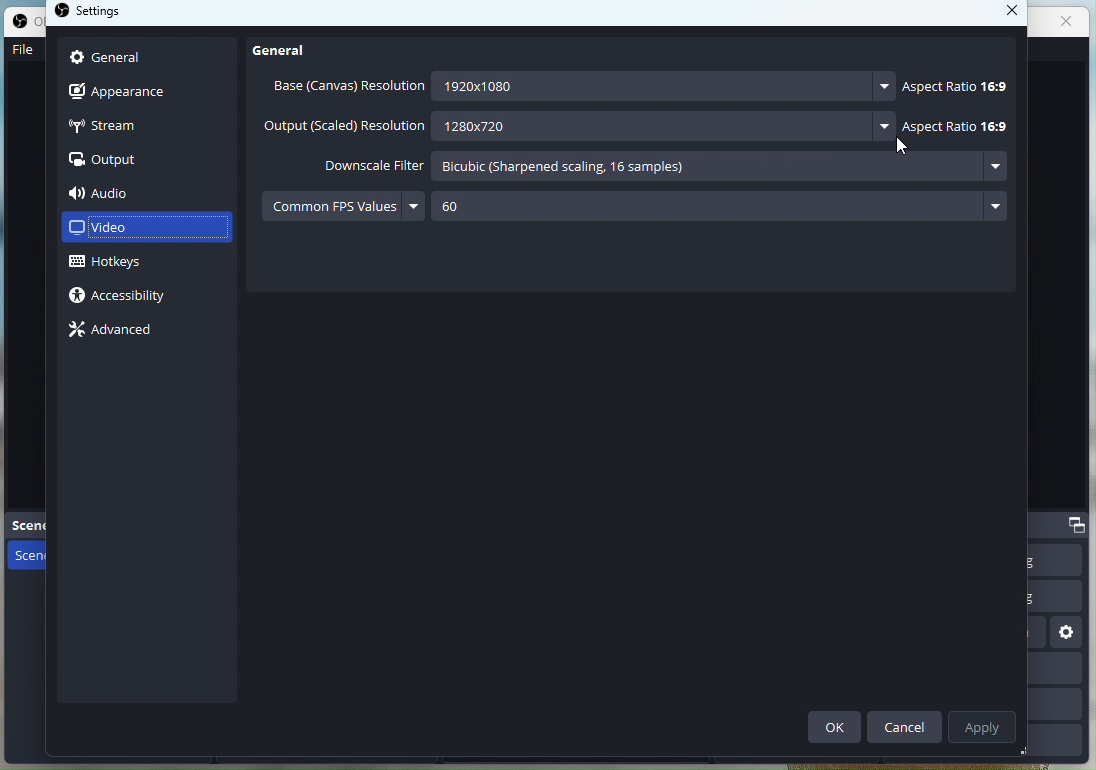 The width and height of the screenshot is (1096, 770). I want to click on Bicubic (sharpened scaling, 16 samples), so click(646, 165).